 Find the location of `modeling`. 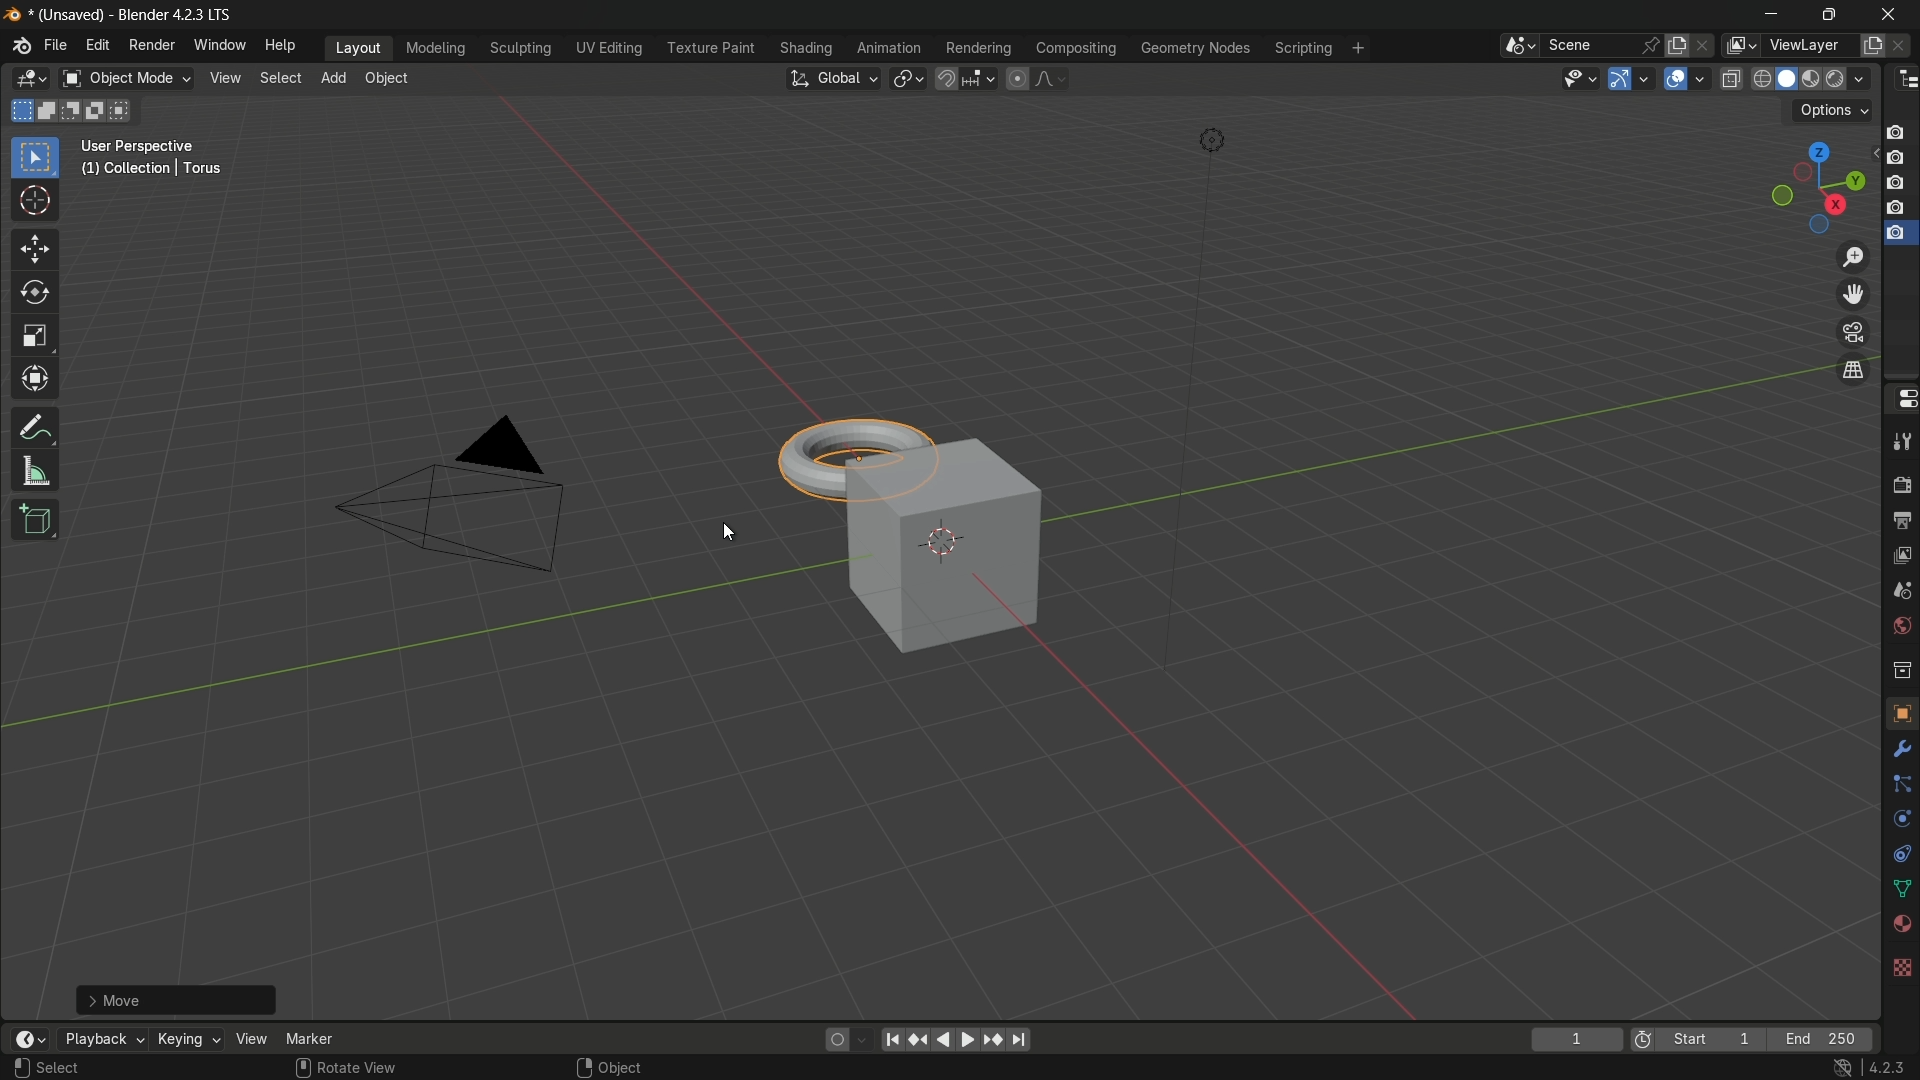

modeling is located at coordinates (436, 49).